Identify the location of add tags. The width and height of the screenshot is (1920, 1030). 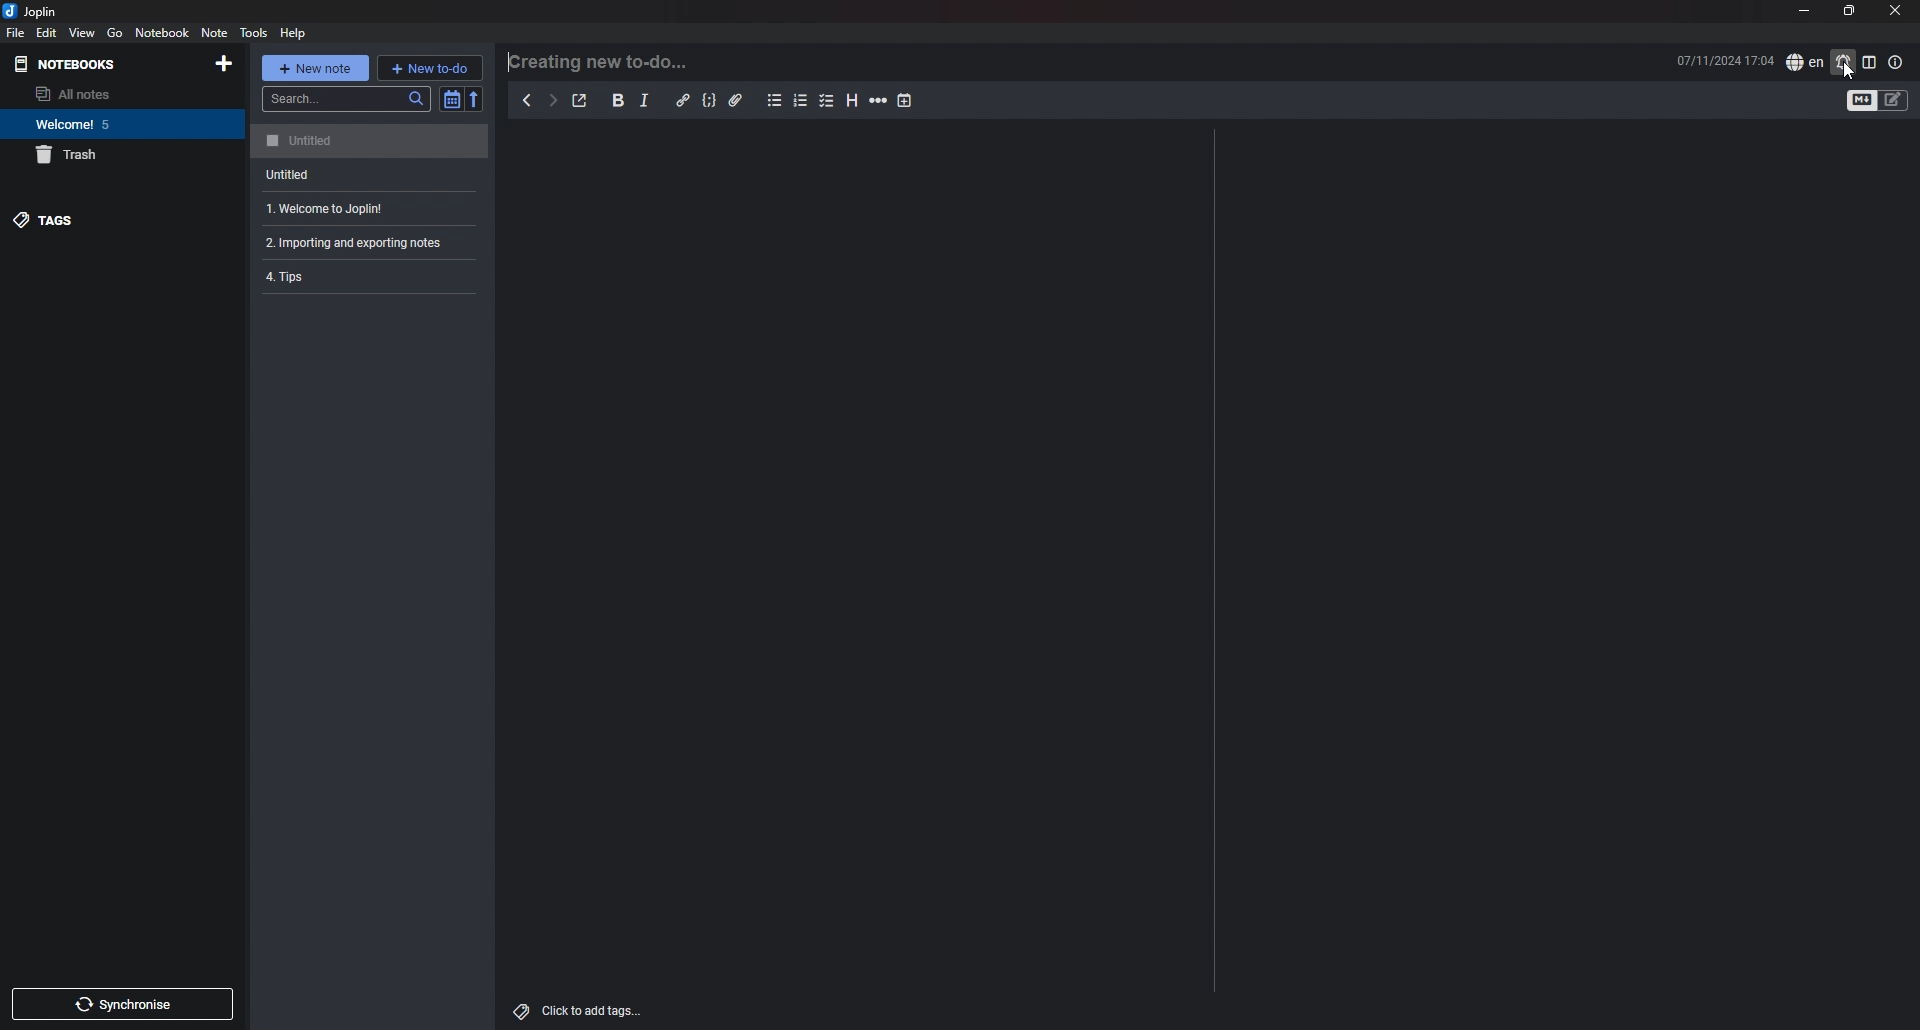
(580, 1011).